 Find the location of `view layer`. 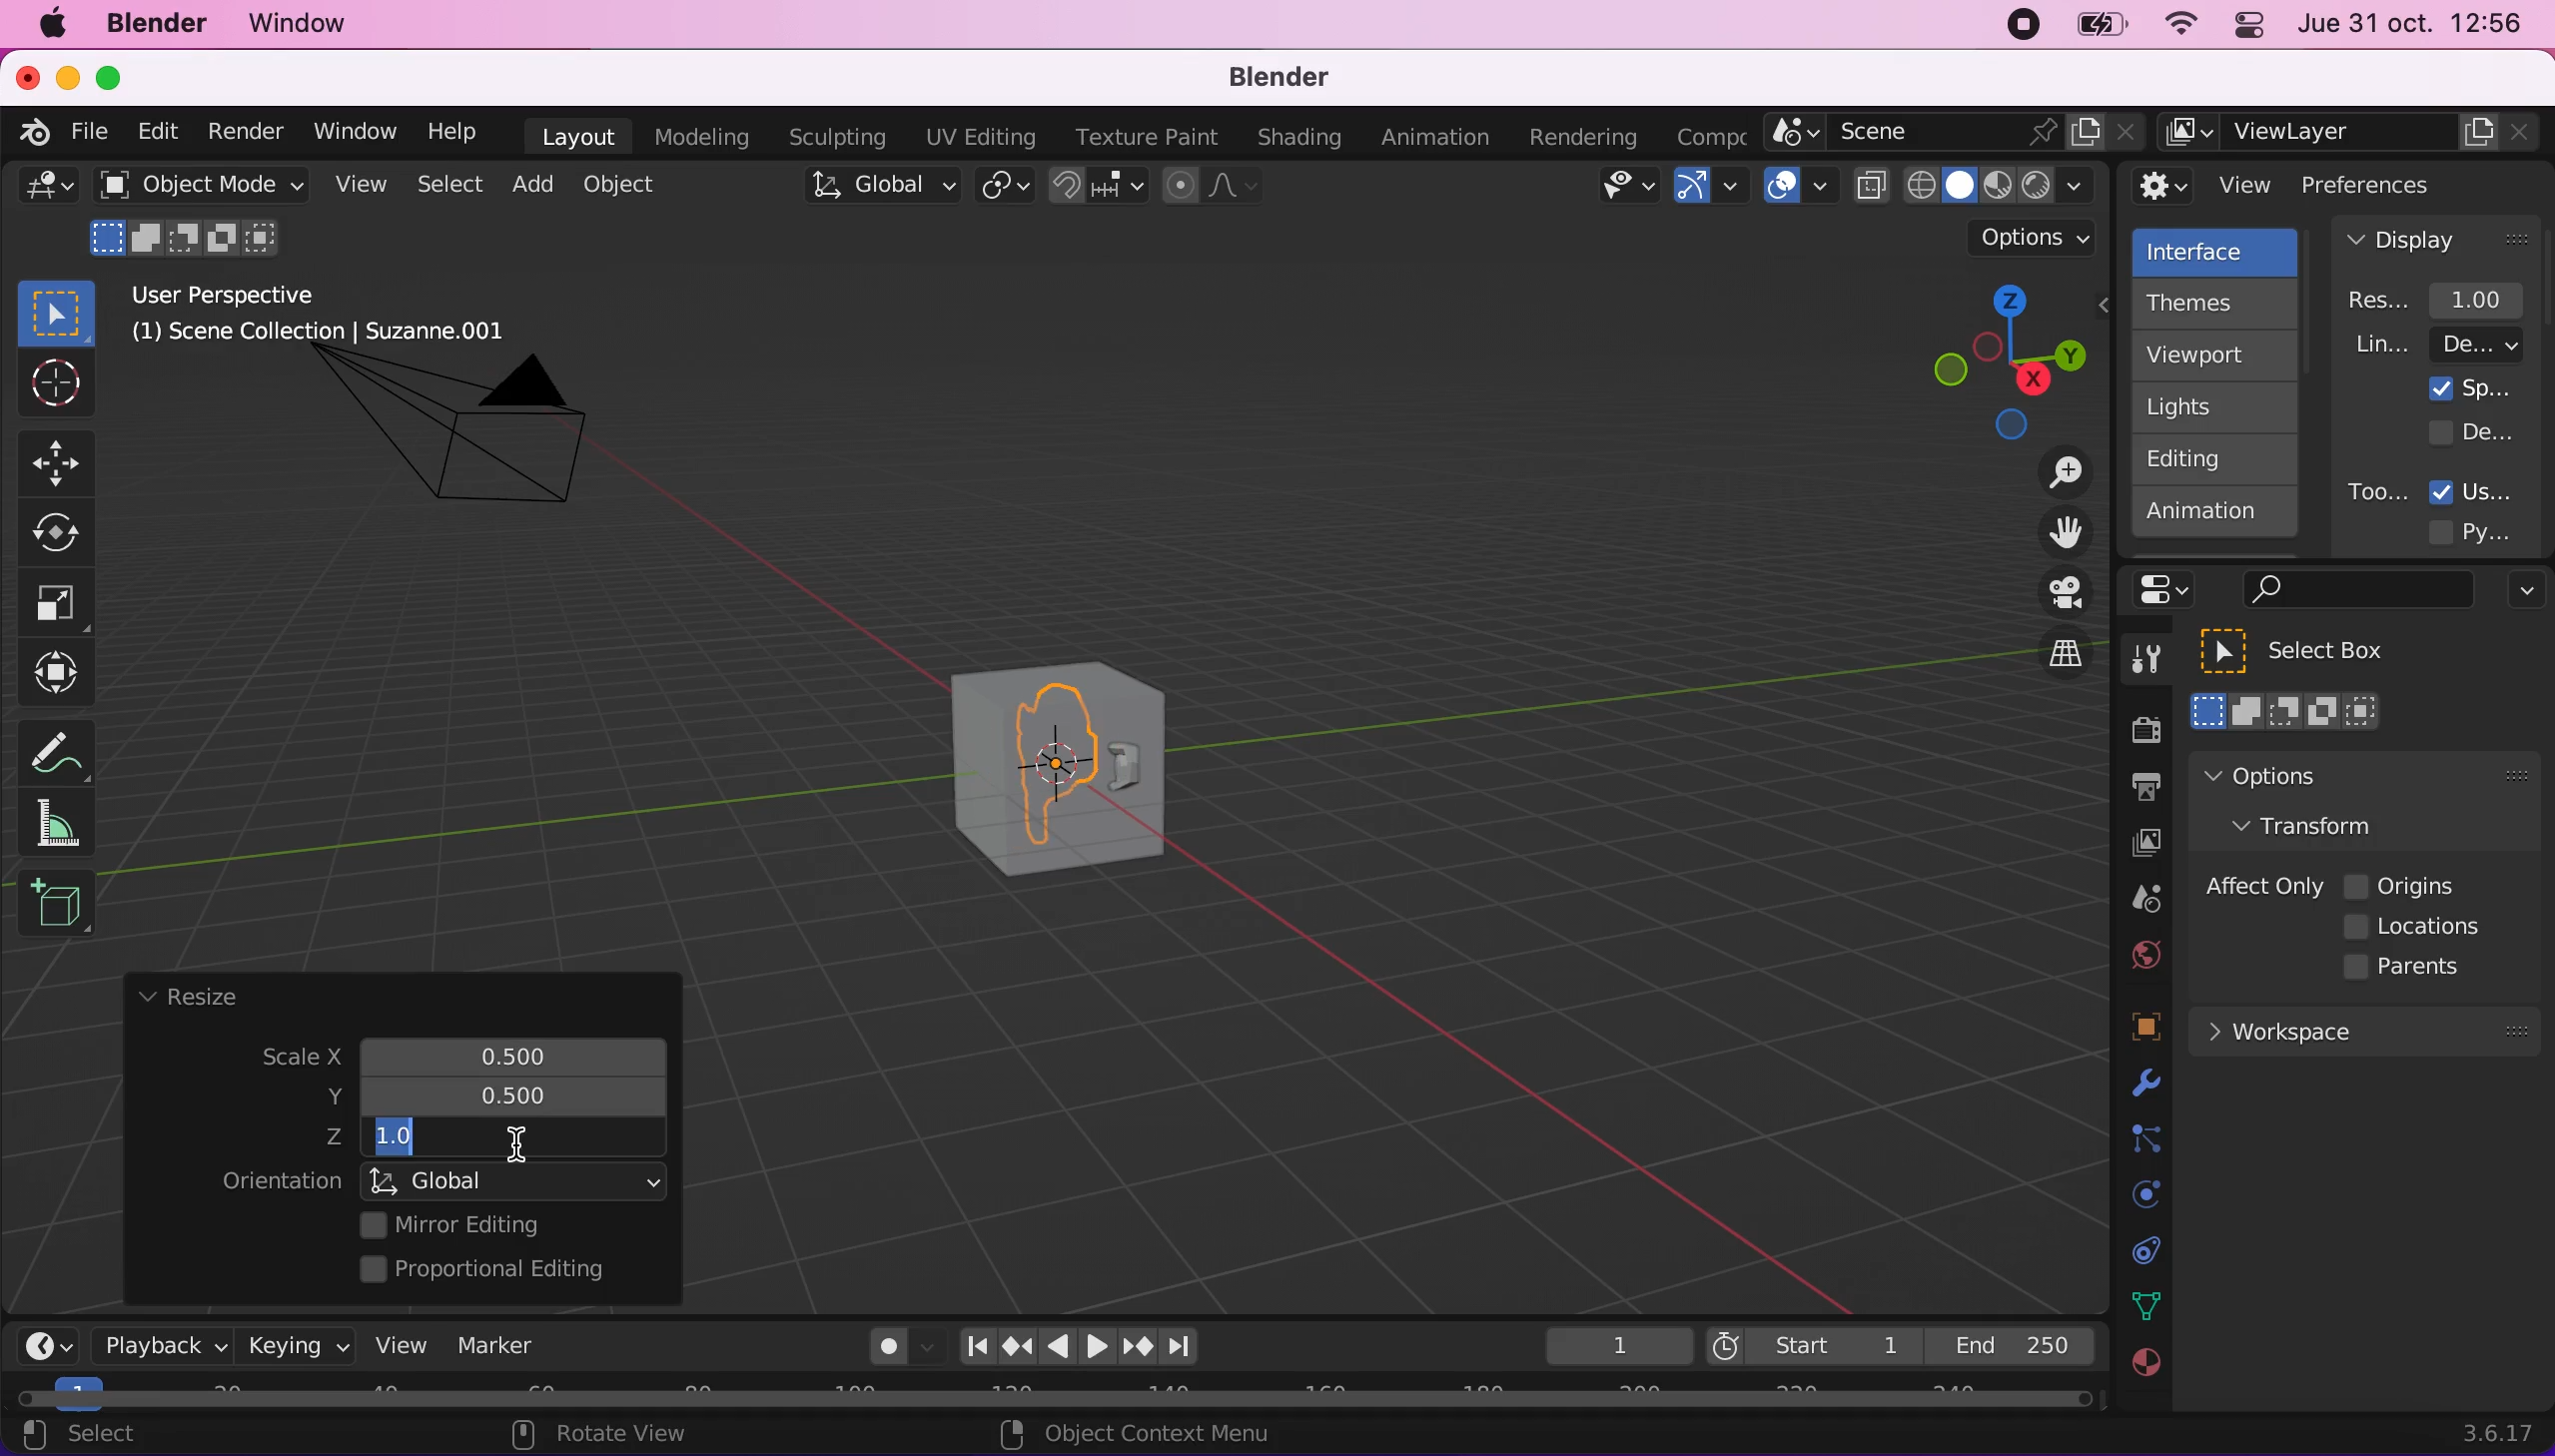

view layer is located at coordinates (2352, 133).